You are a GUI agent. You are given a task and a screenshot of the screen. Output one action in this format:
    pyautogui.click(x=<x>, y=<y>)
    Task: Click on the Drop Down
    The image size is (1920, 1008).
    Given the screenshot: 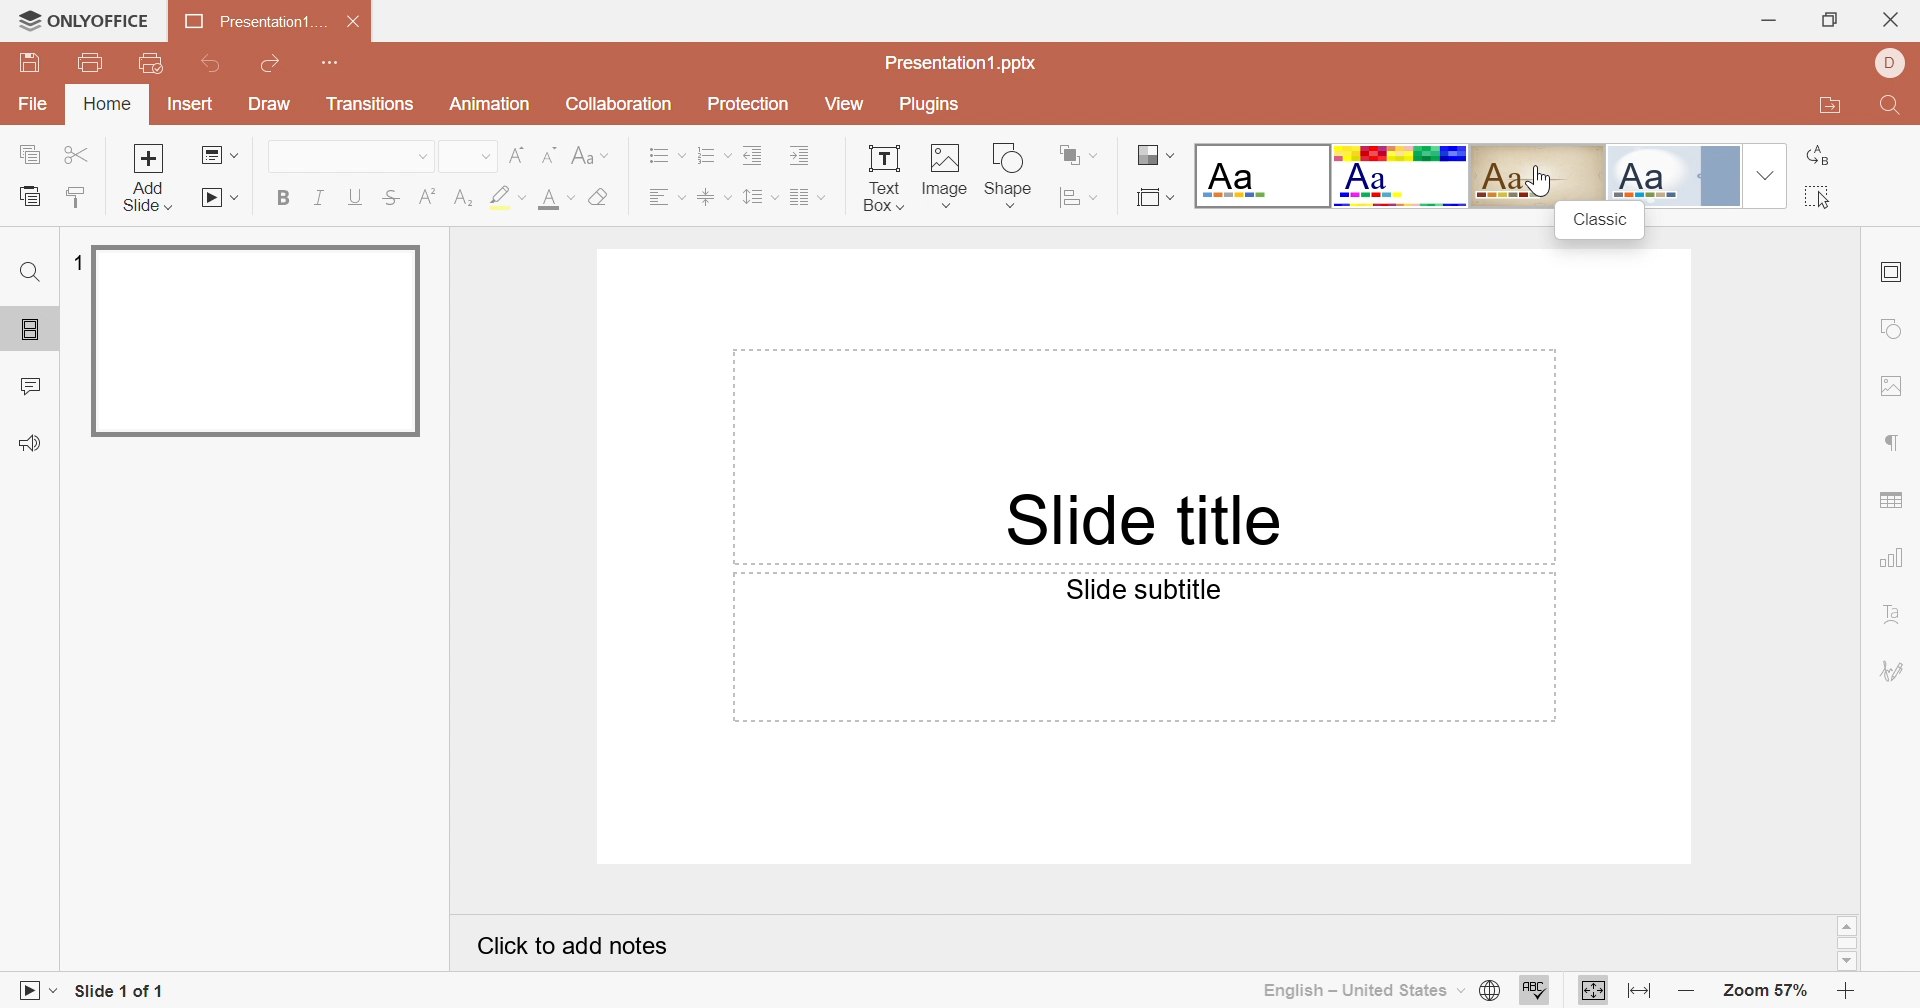 What is the action you would take?
    pyautogui.click(x=57, y=989)
    